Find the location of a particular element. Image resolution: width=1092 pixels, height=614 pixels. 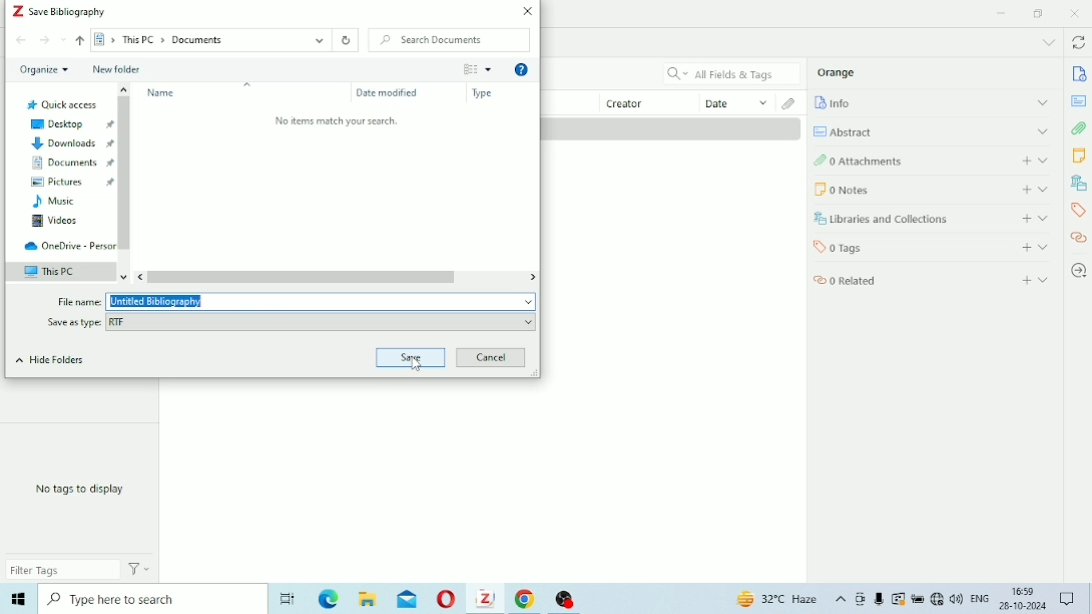

Locate is located at coordinates (1078, 271).